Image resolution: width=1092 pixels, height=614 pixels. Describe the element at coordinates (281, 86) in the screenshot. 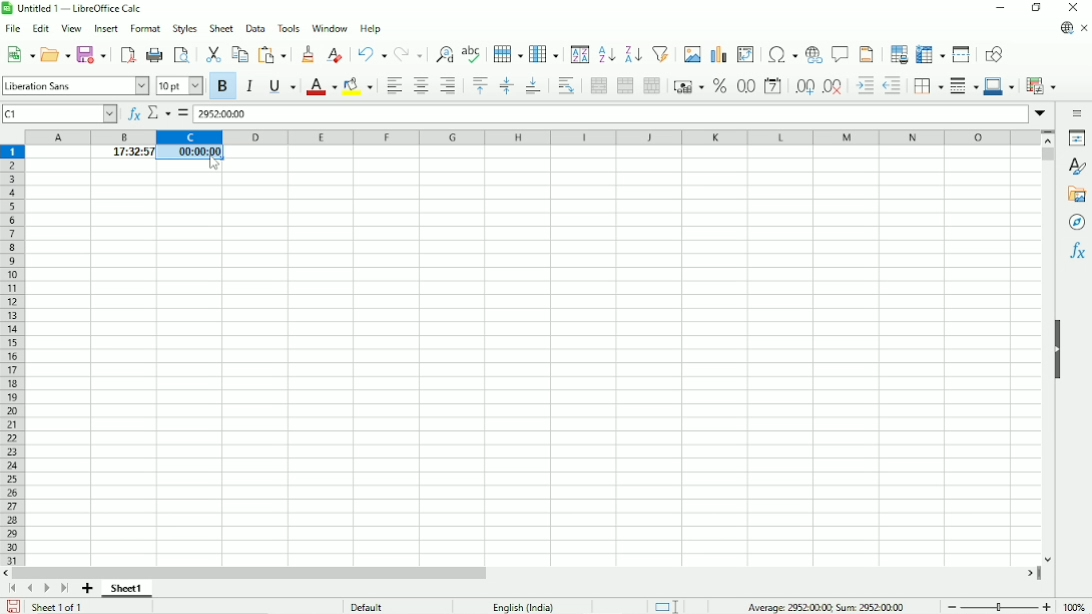

I see `underline` at that location.